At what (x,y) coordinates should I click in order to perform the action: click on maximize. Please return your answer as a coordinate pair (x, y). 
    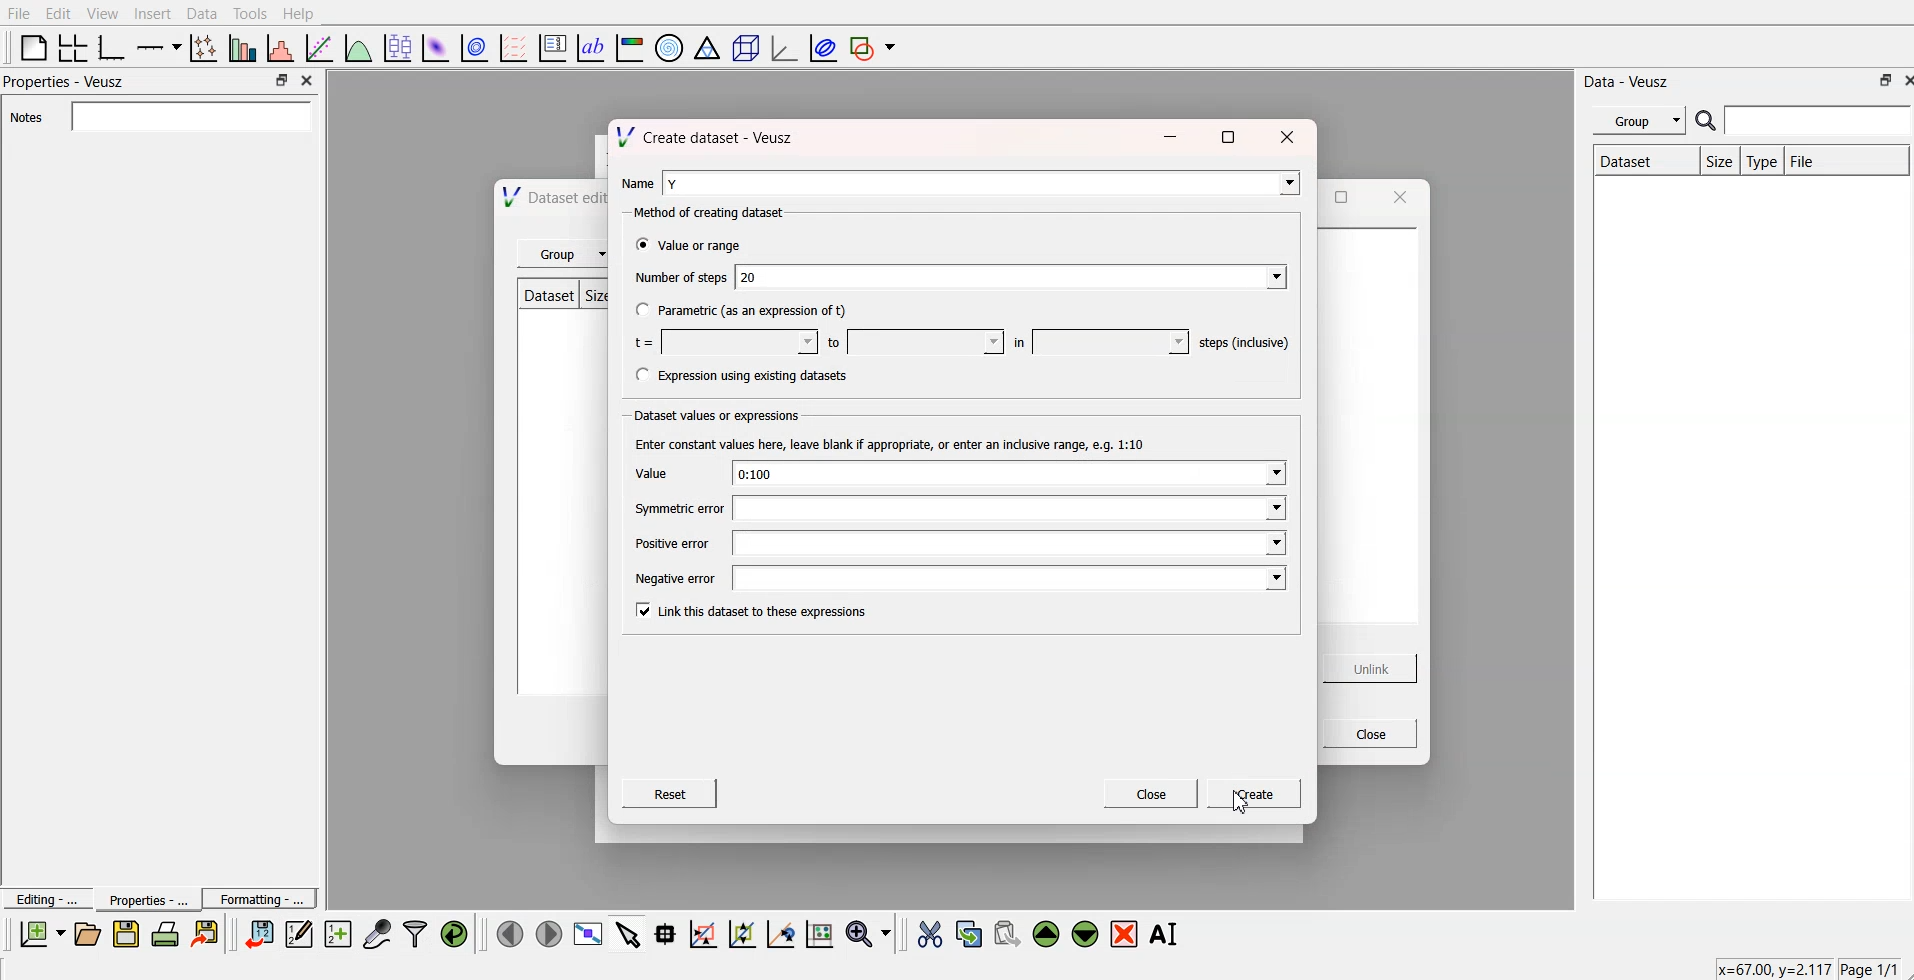
    Looking at the image, I should click on (1345, 199).